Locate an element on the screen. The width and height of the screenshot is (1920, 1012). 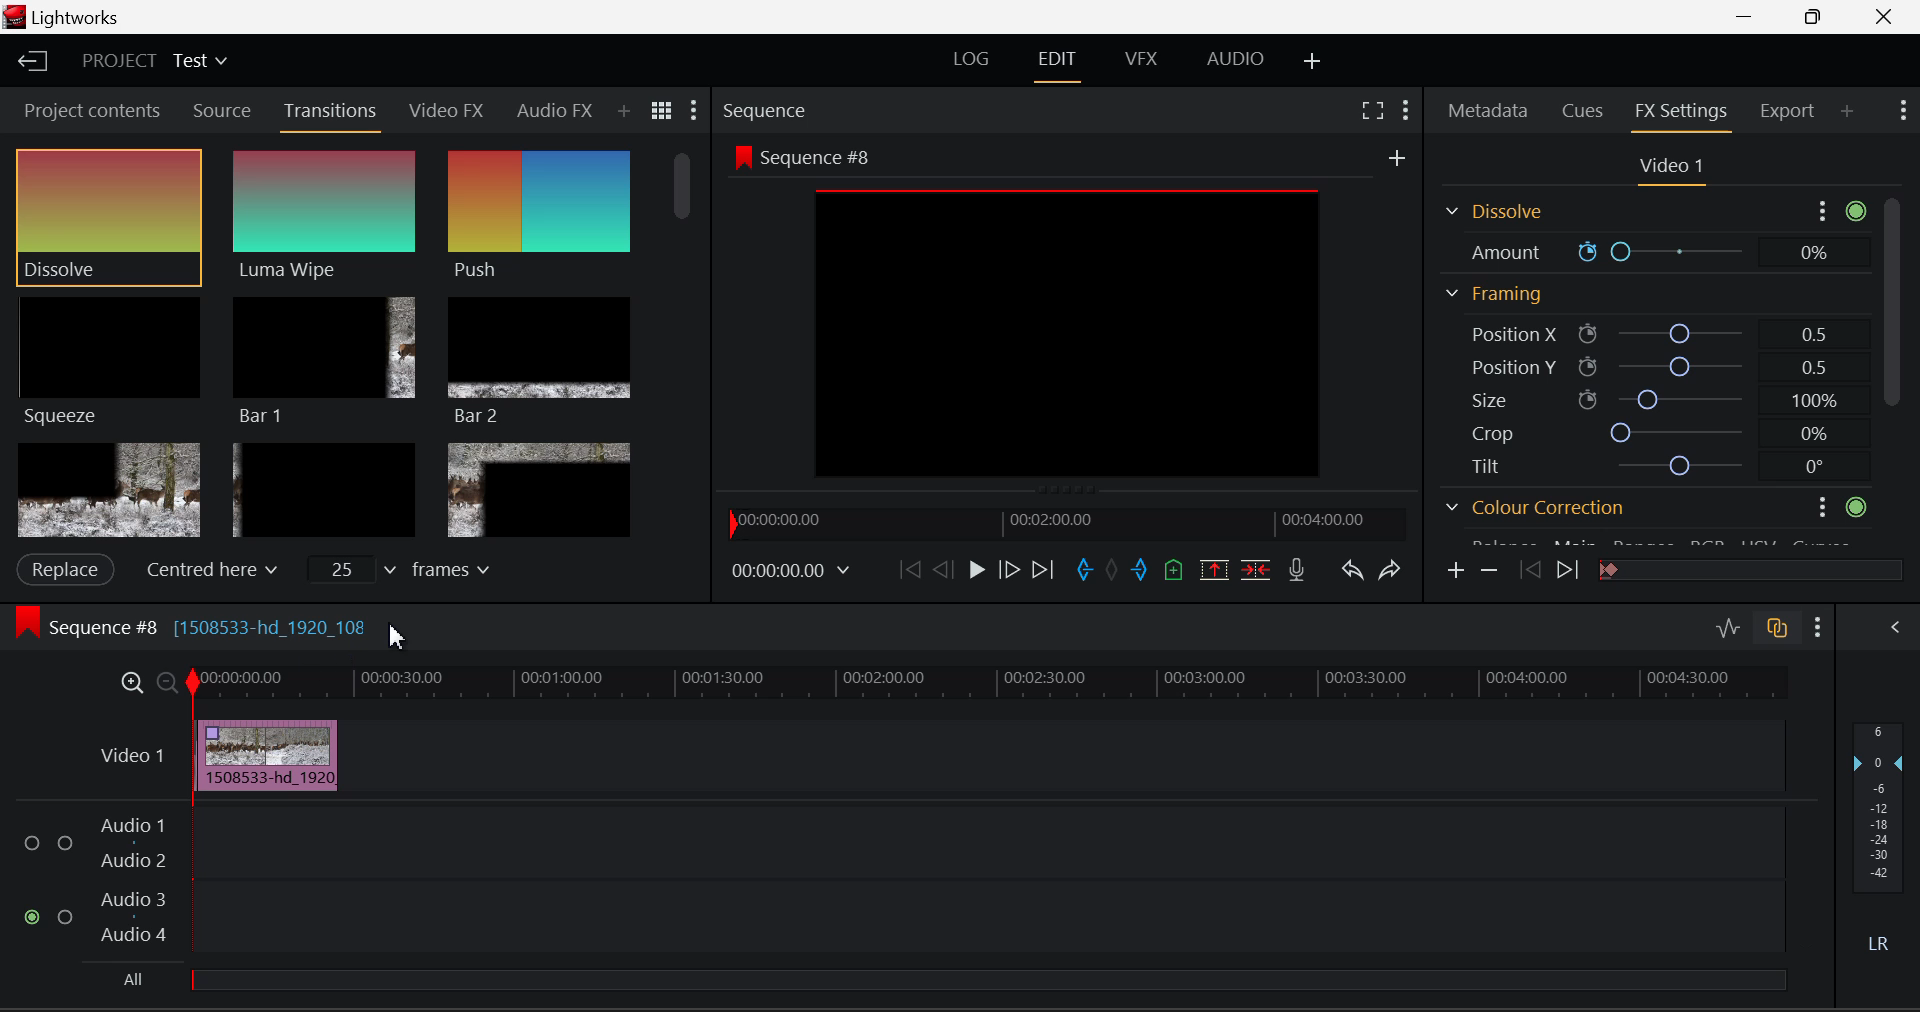
Video Settings is located at coordinates (1668, 168).